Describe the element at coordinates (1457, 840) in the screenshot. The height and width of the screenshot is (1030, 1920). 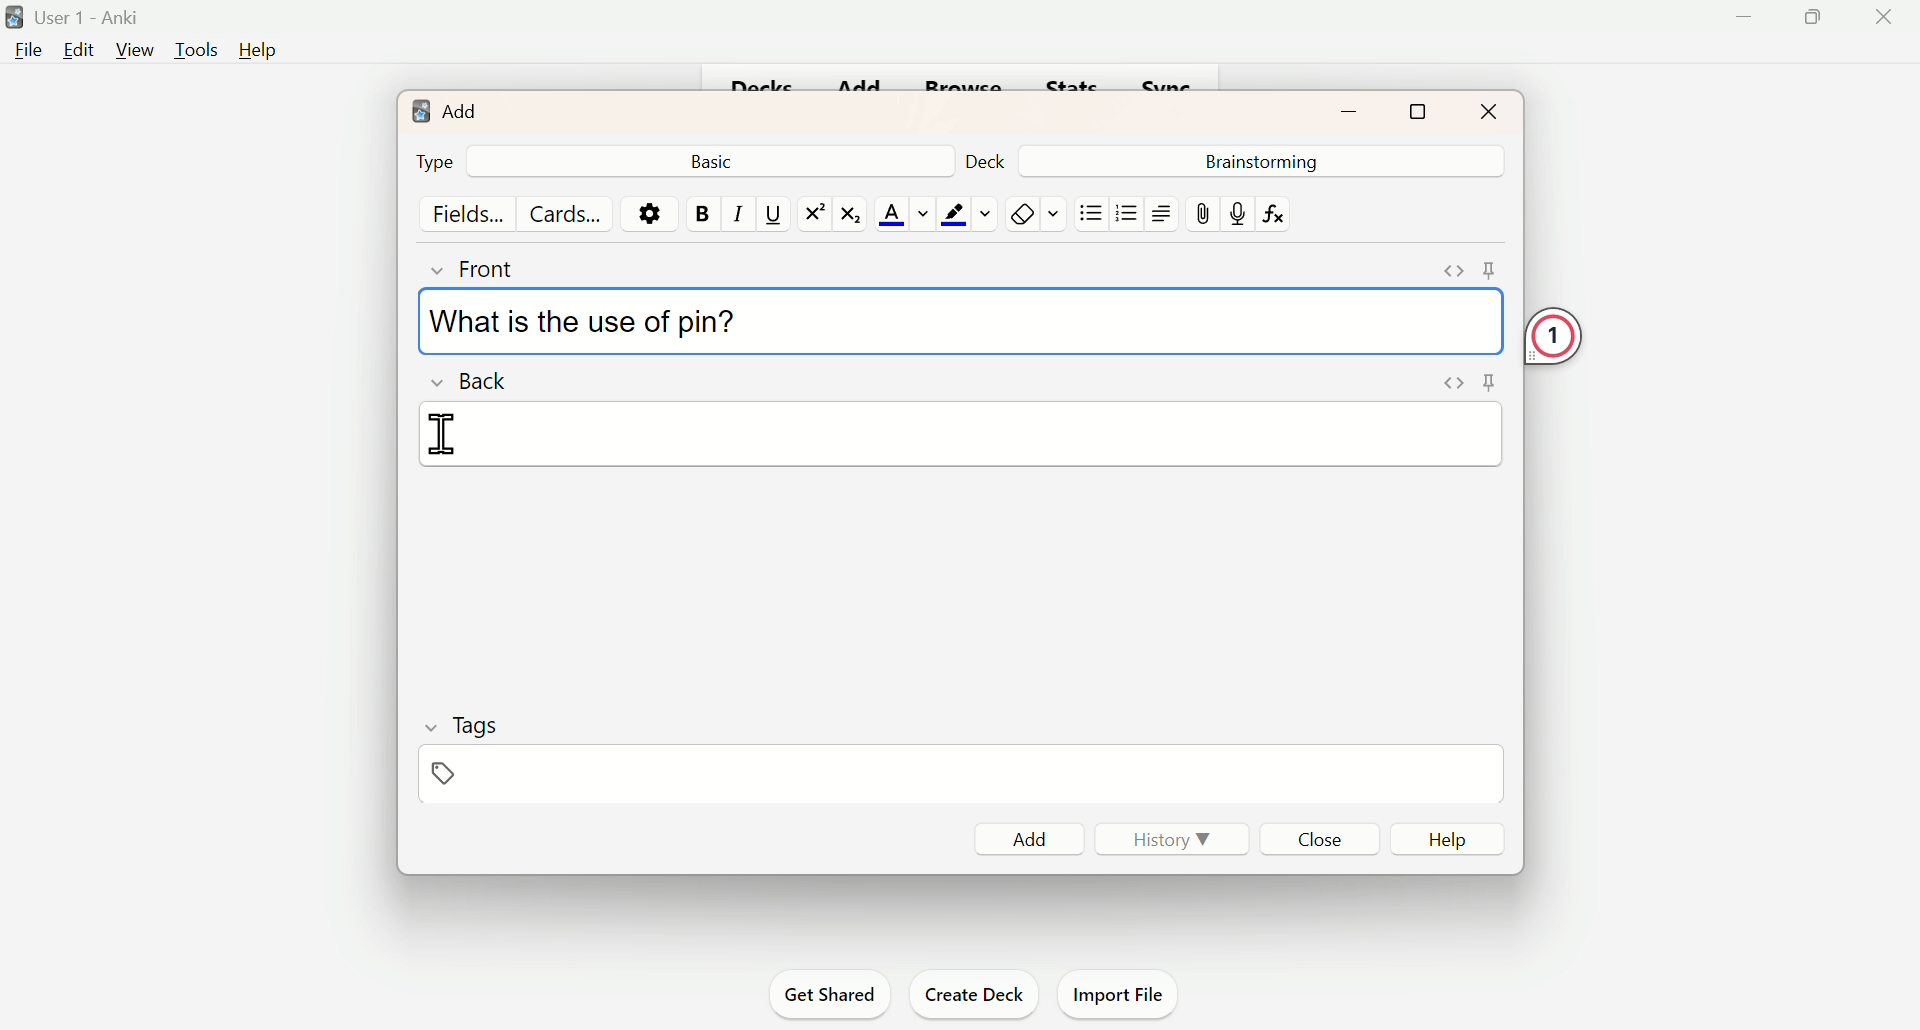
I see `Help` at that location.